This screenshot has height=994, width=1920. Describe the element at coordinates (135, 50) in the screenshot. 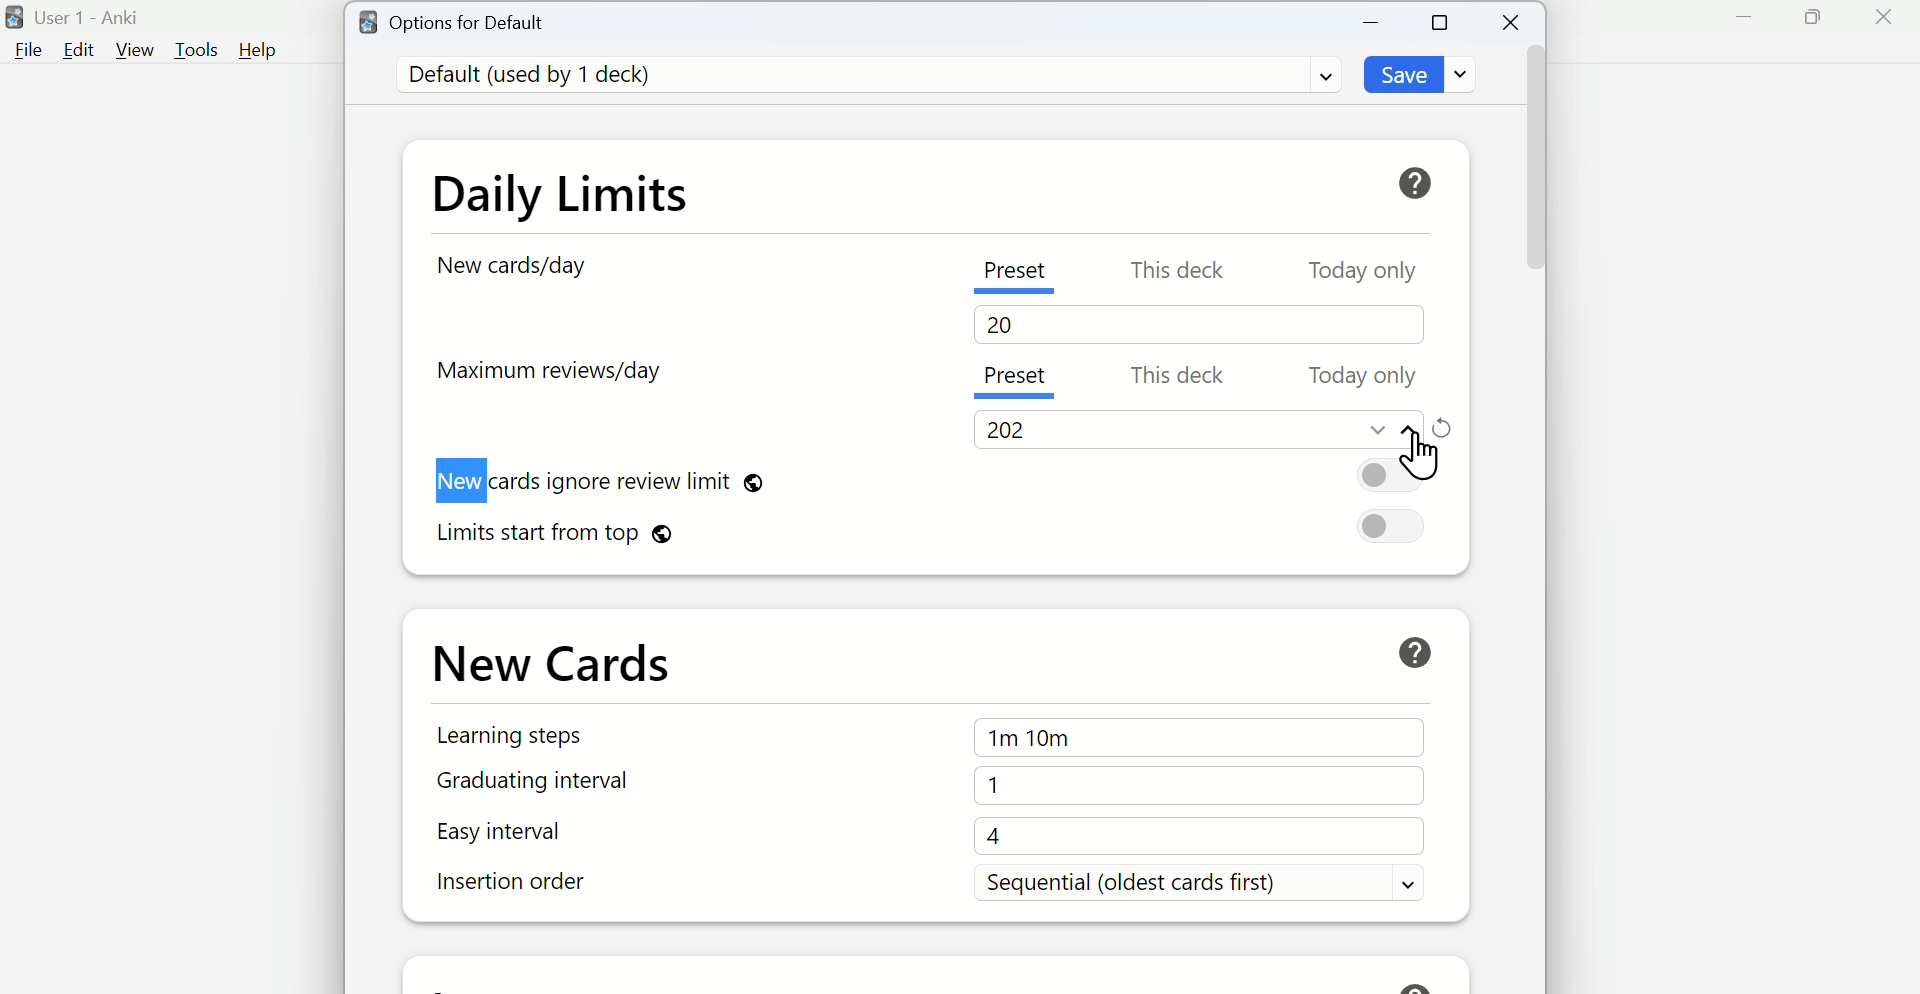

I see `View` at that location.